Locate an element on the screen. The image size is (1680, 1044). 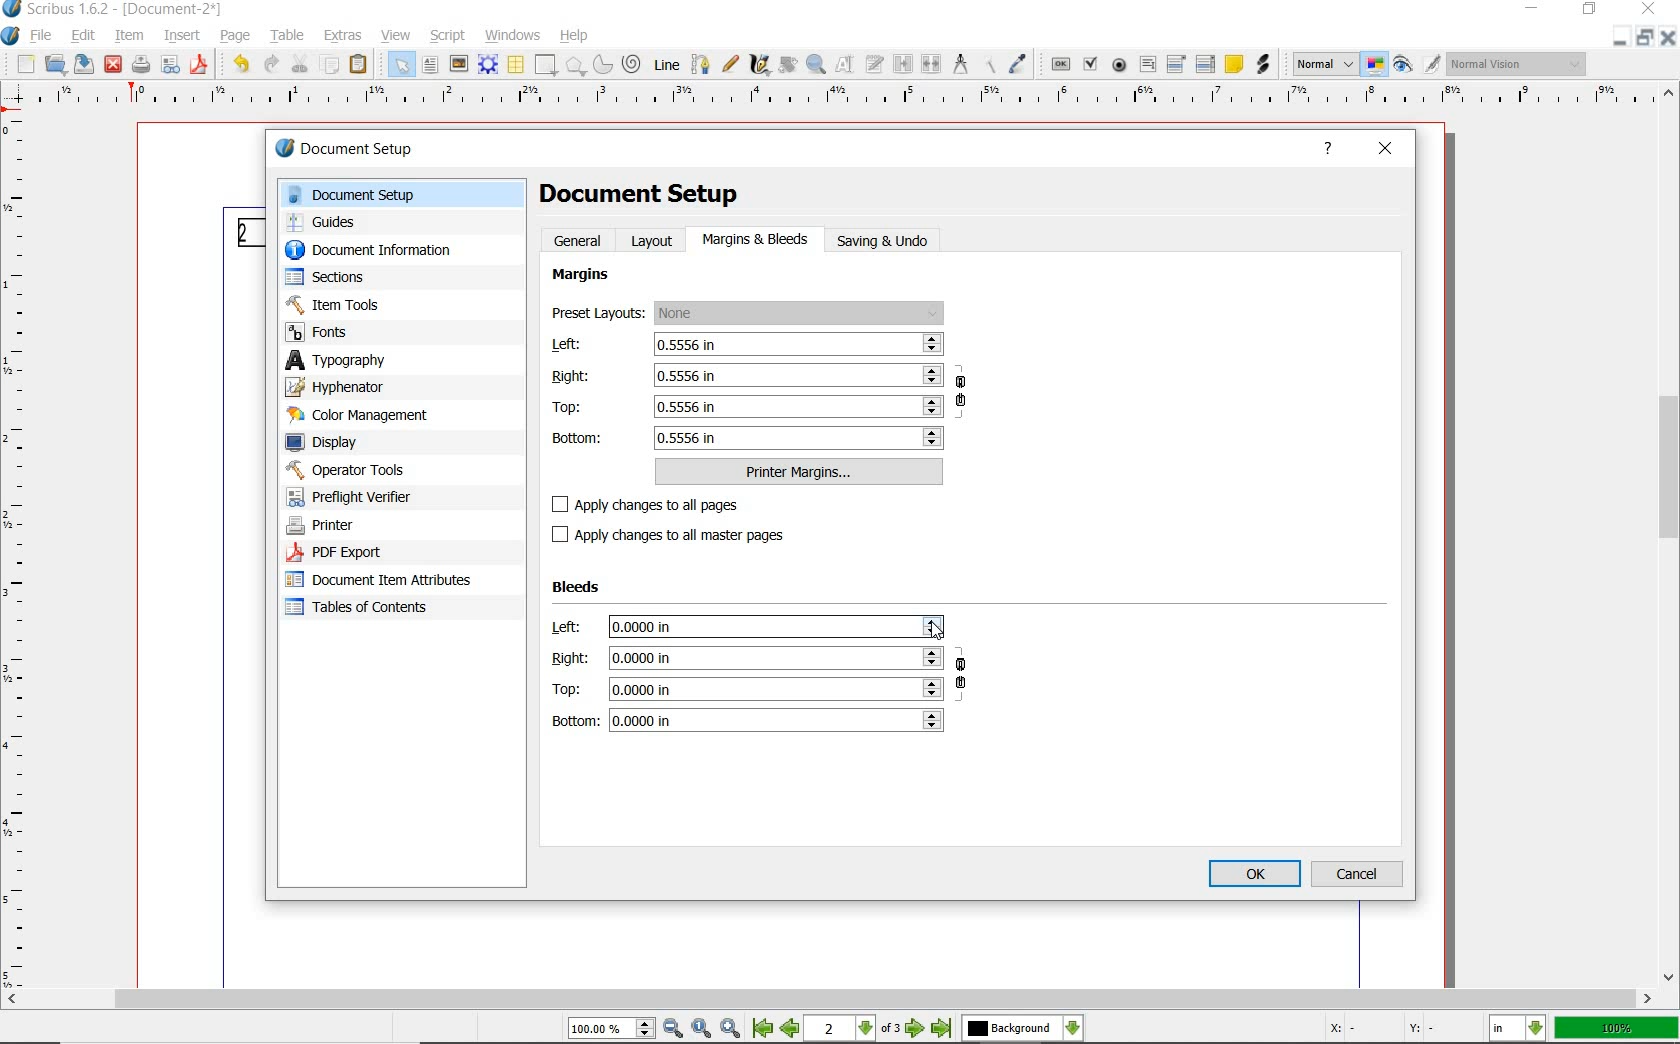
Tables of contents is located at coordinates (370, 608).